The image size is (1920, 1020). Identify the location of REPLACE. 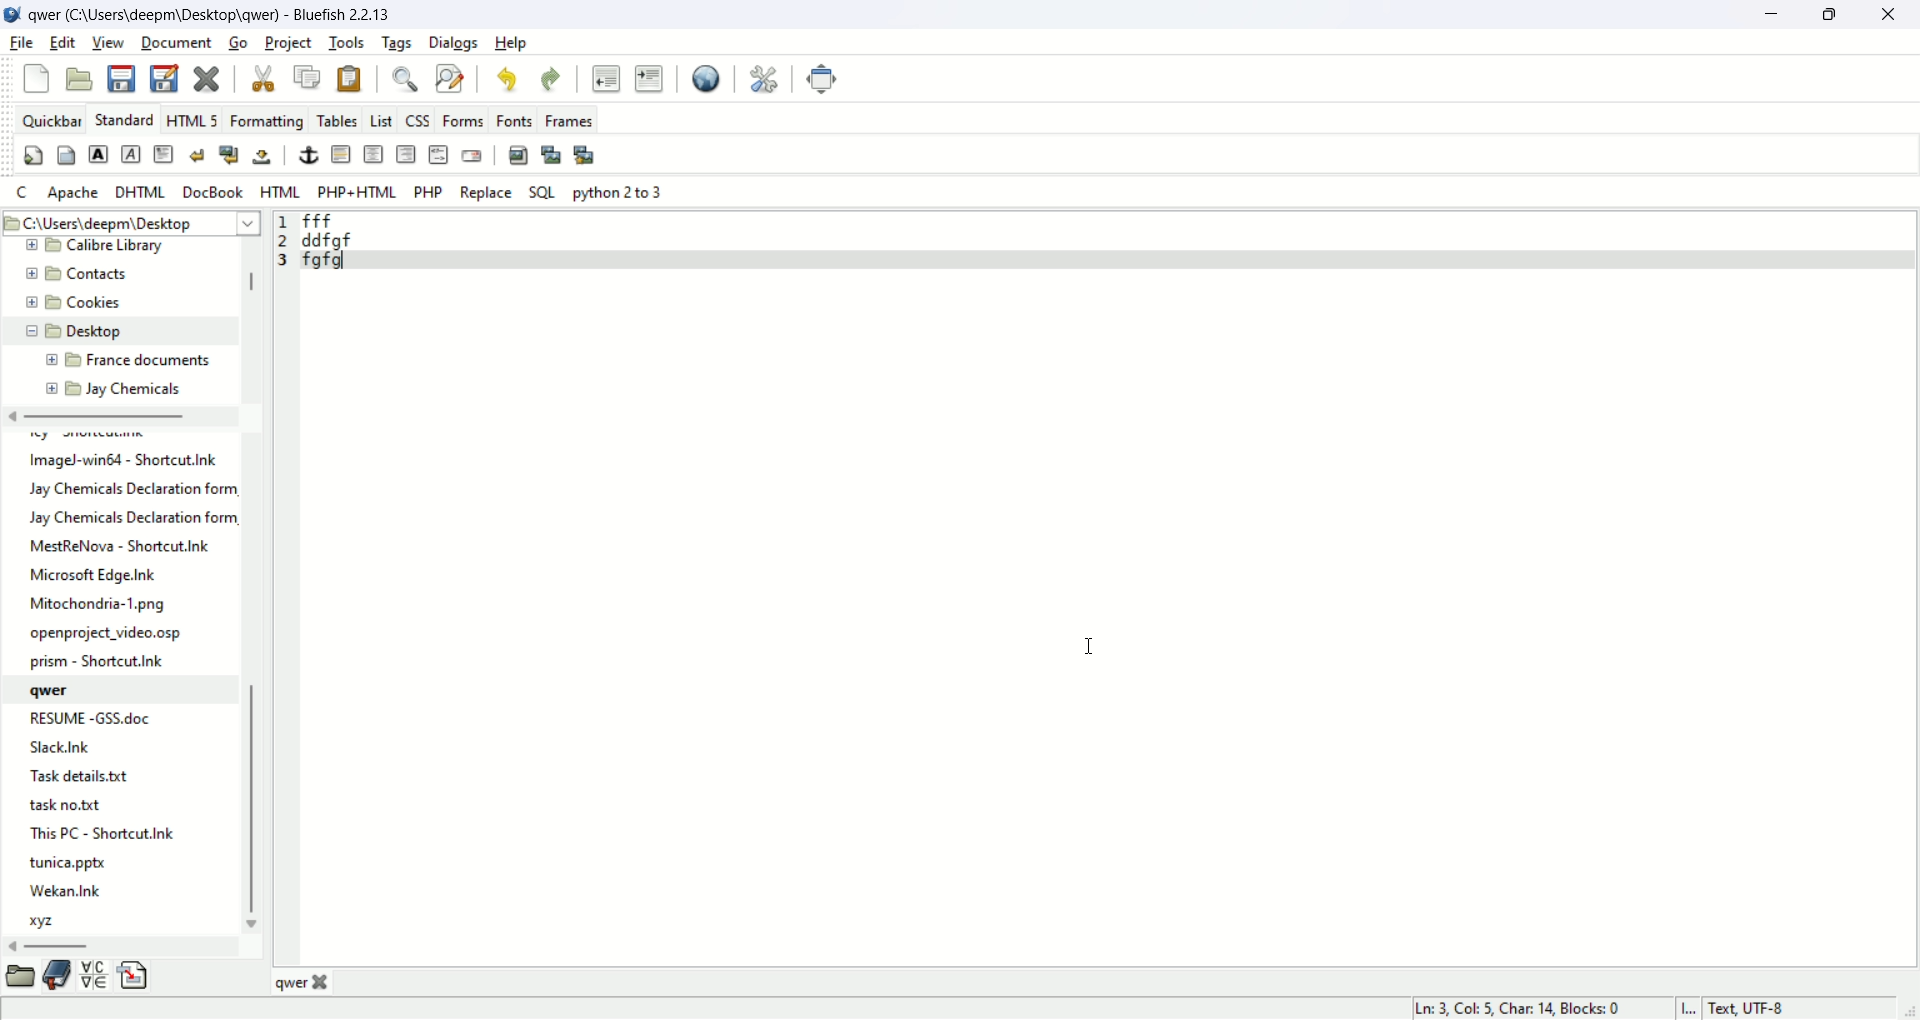
(488, 193).